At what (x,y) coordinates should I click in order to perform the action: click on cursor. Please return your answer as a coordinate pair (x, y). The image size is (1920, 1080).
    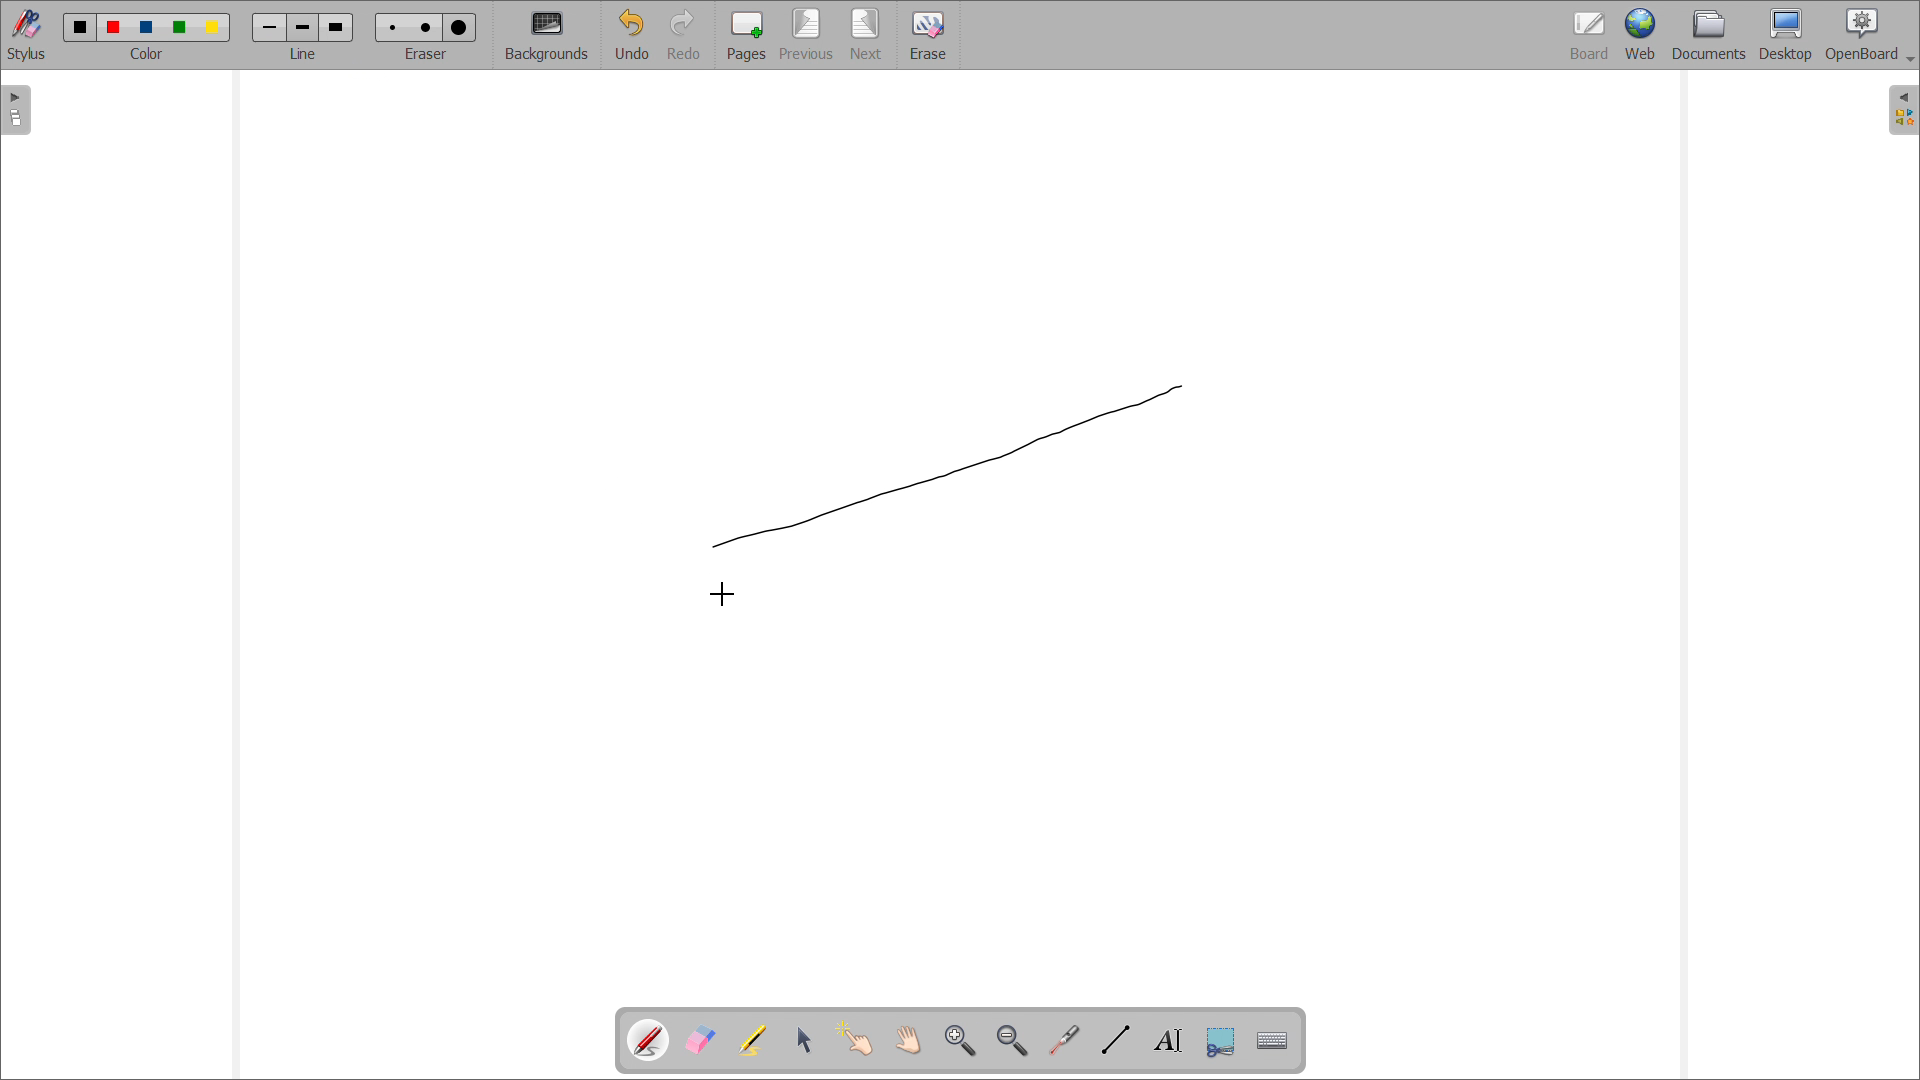
    Looking at the image, I should click on (722, 593).